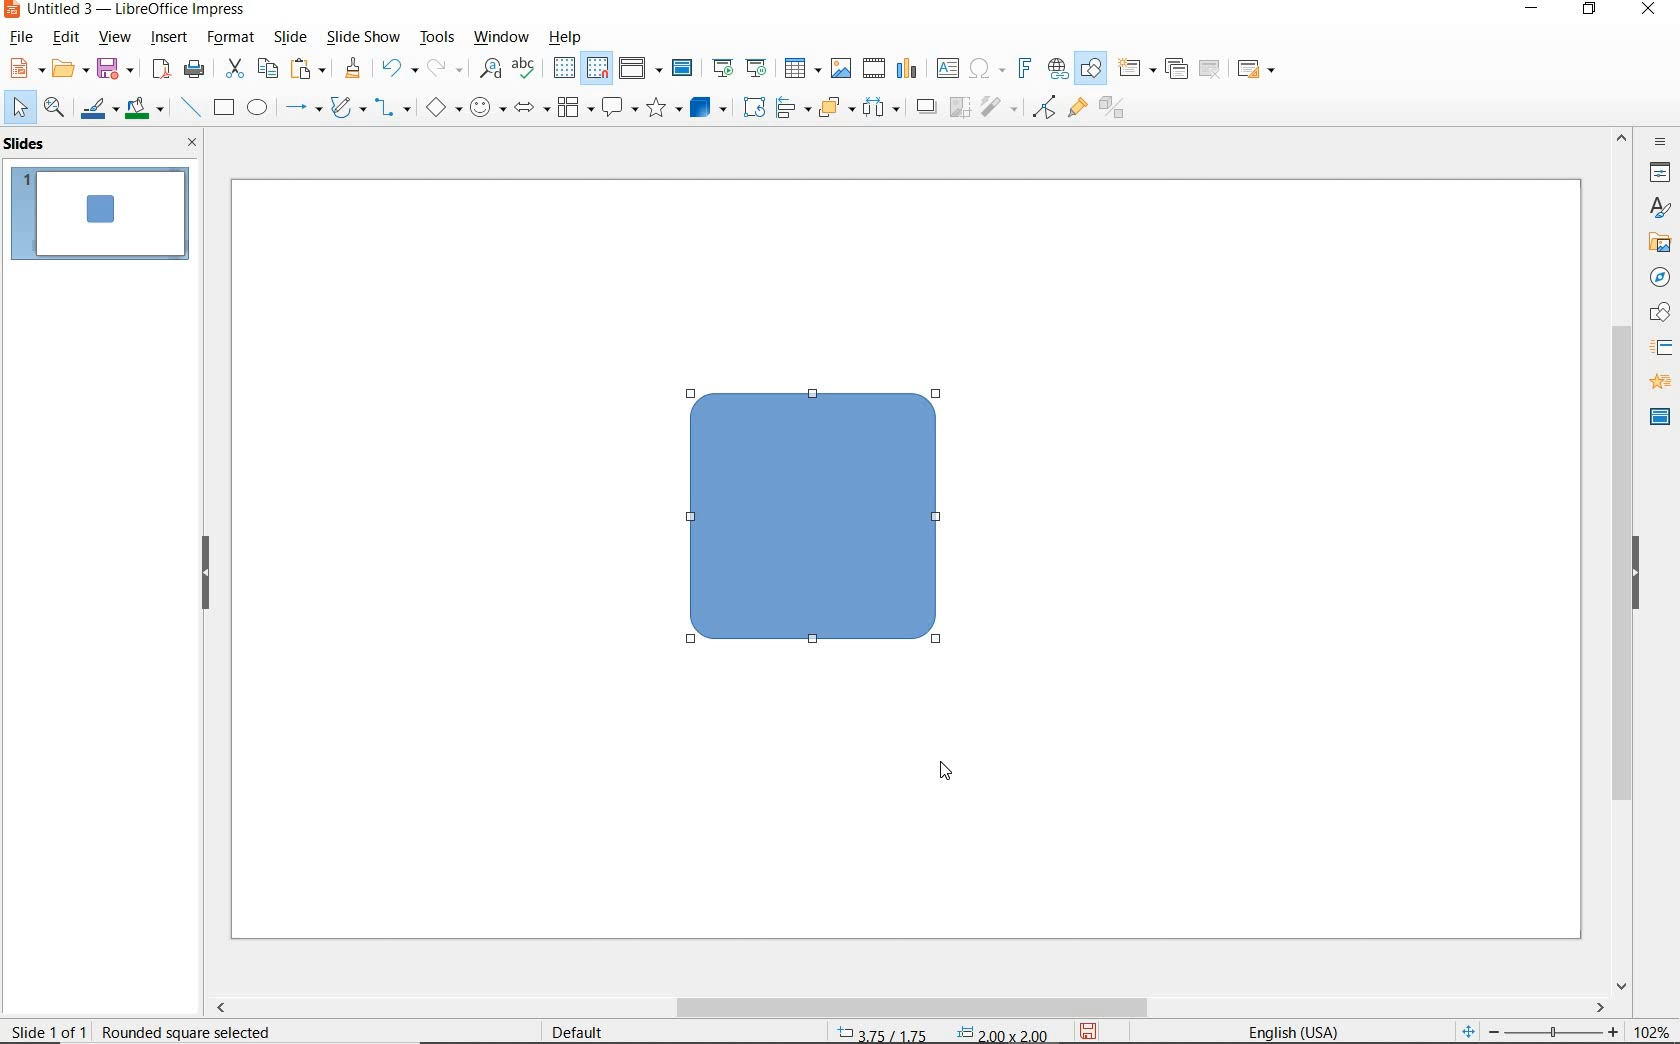  Describe the element at coordinates (946, 67) in the screenshot. I see `insert text box` at that location.